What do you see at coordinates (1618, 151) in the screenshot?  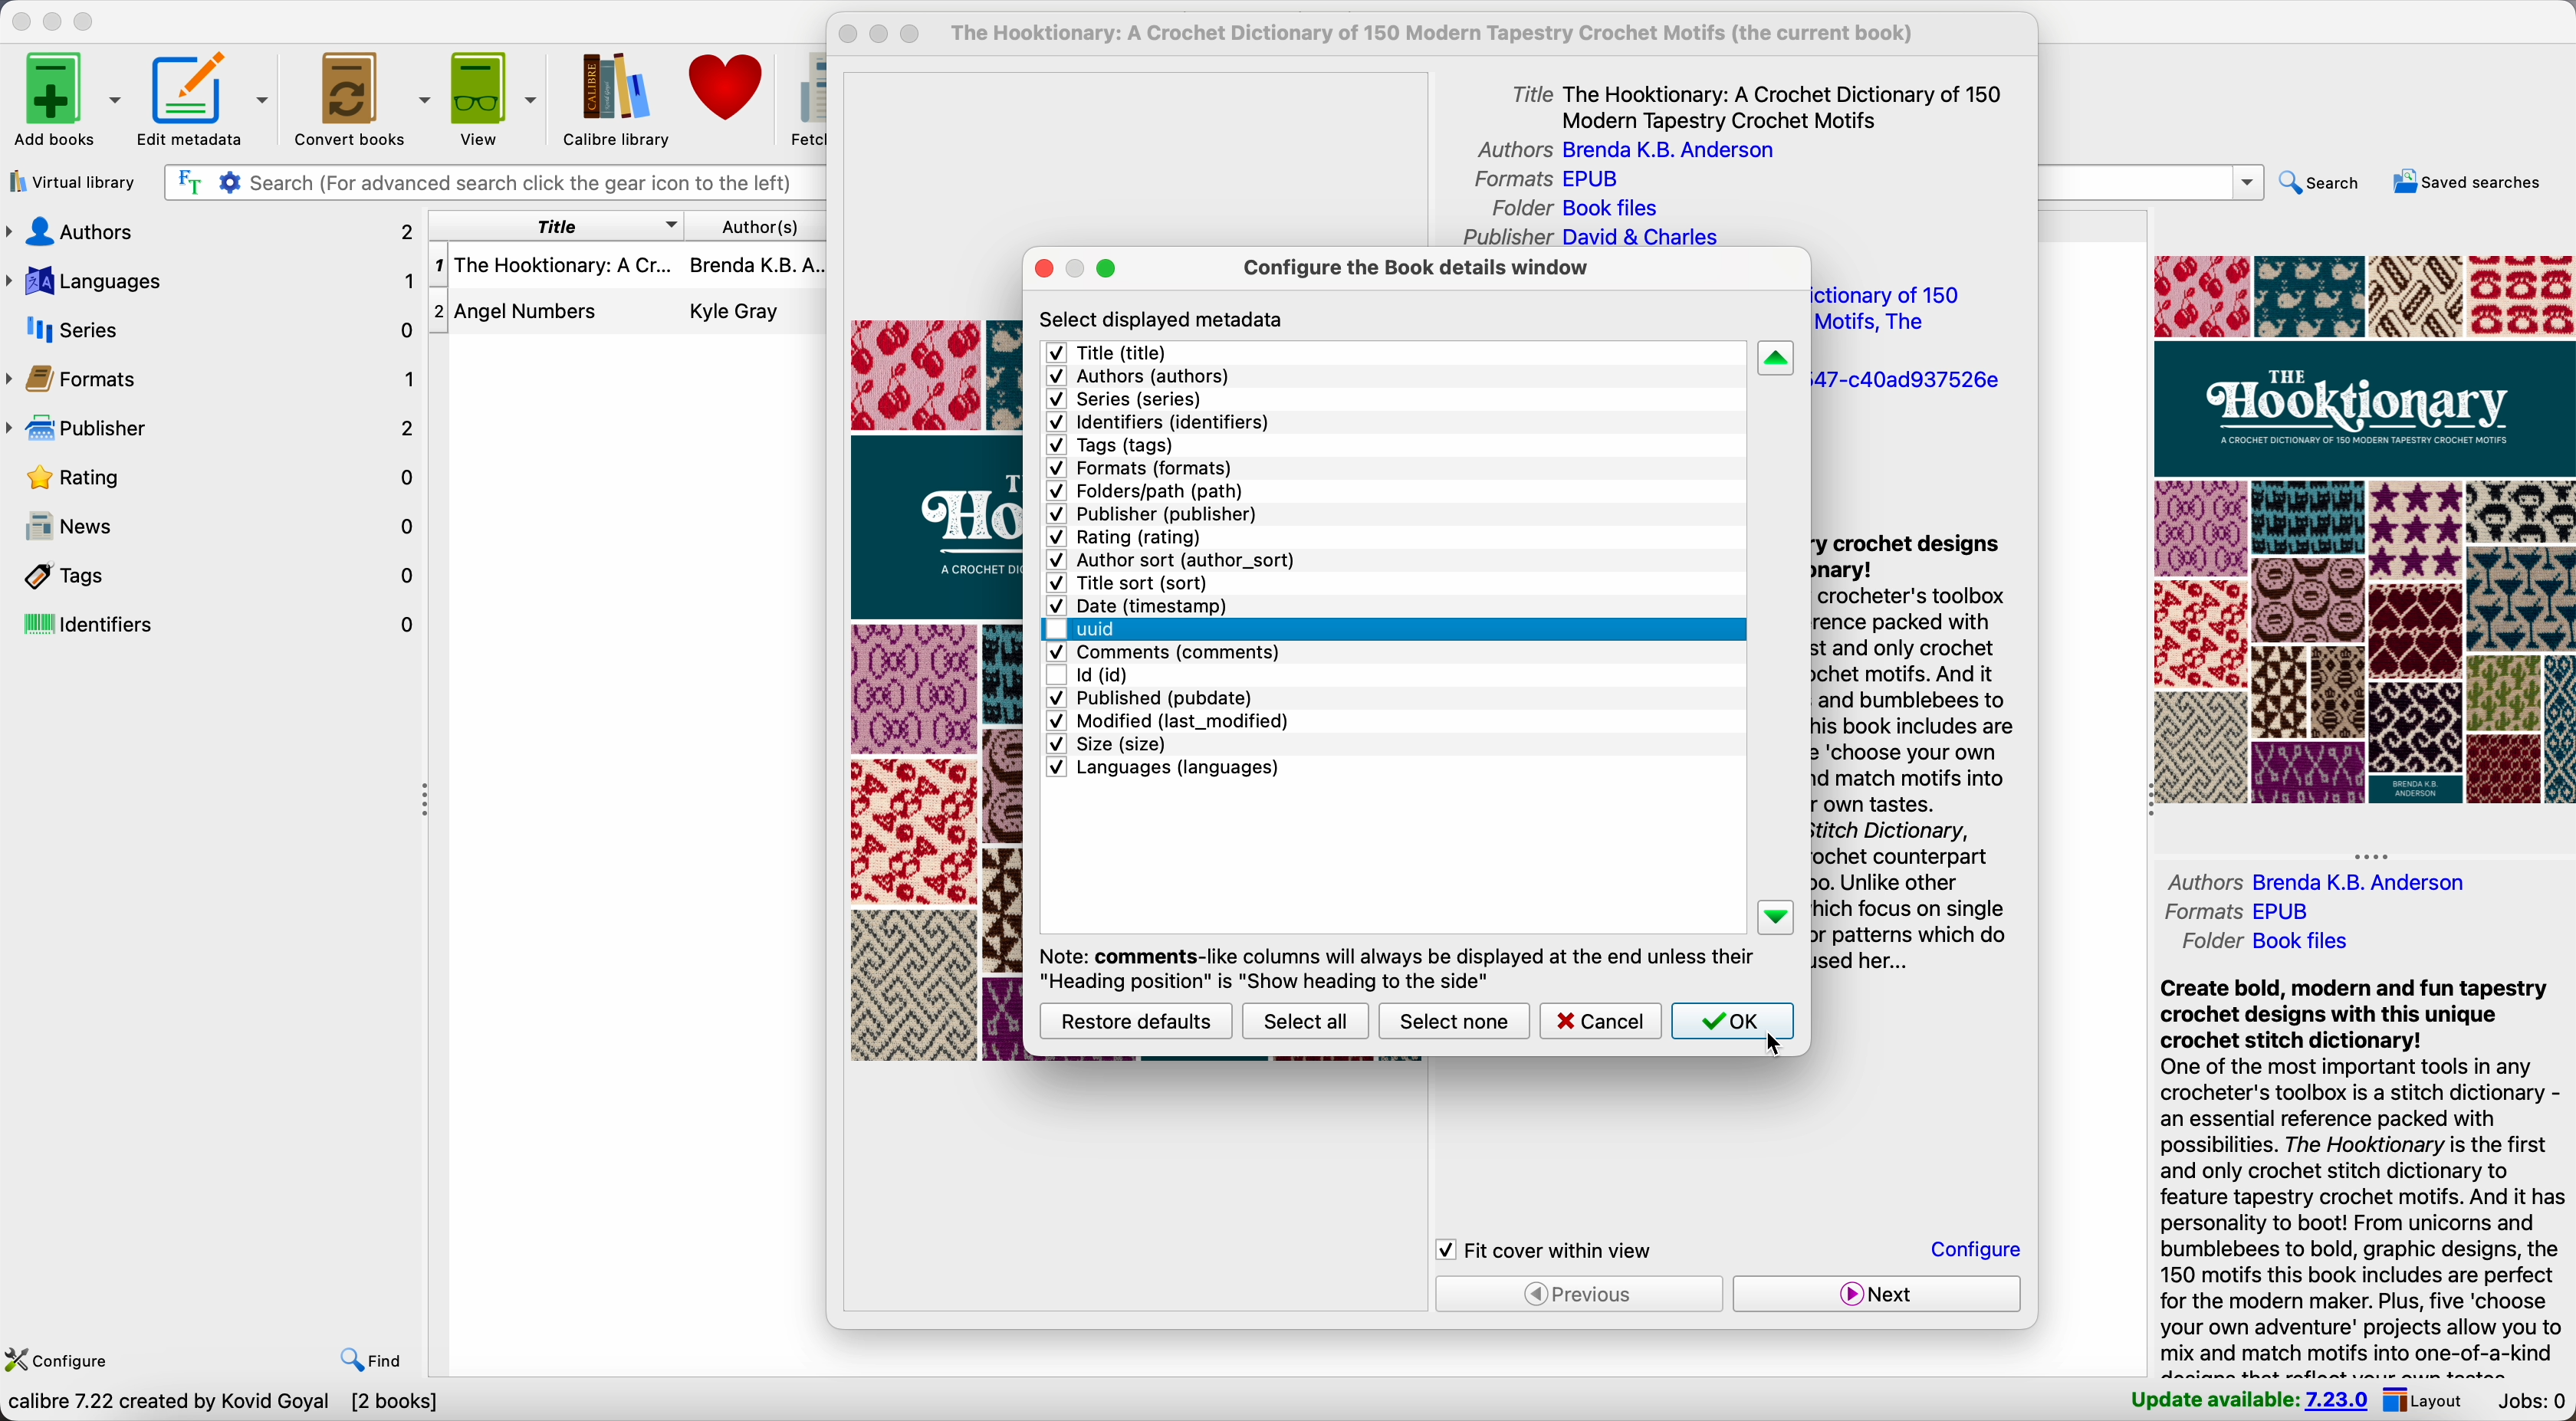 I see `authors` at bounding box center [1618, 151].